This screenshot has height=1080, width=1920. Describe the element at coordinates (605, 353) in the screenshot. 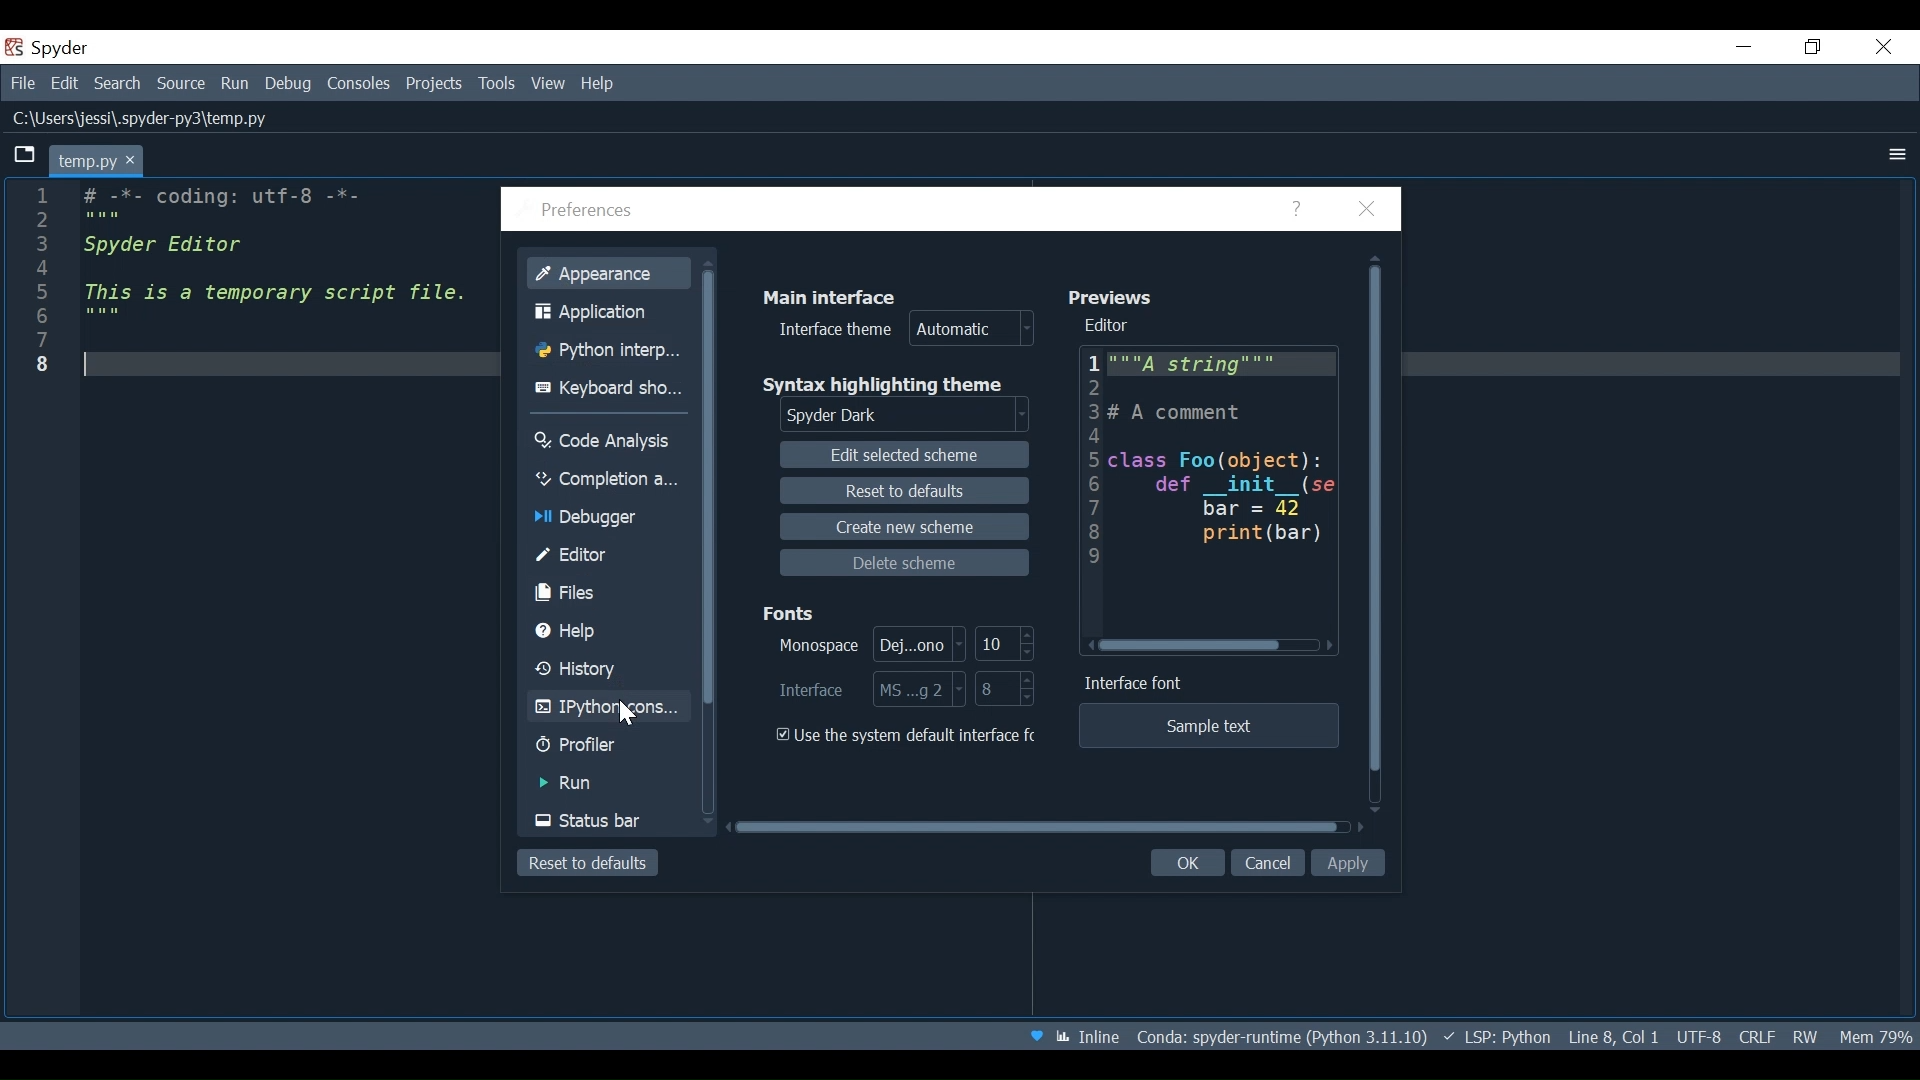

I see `Python Interpreter` at that location.